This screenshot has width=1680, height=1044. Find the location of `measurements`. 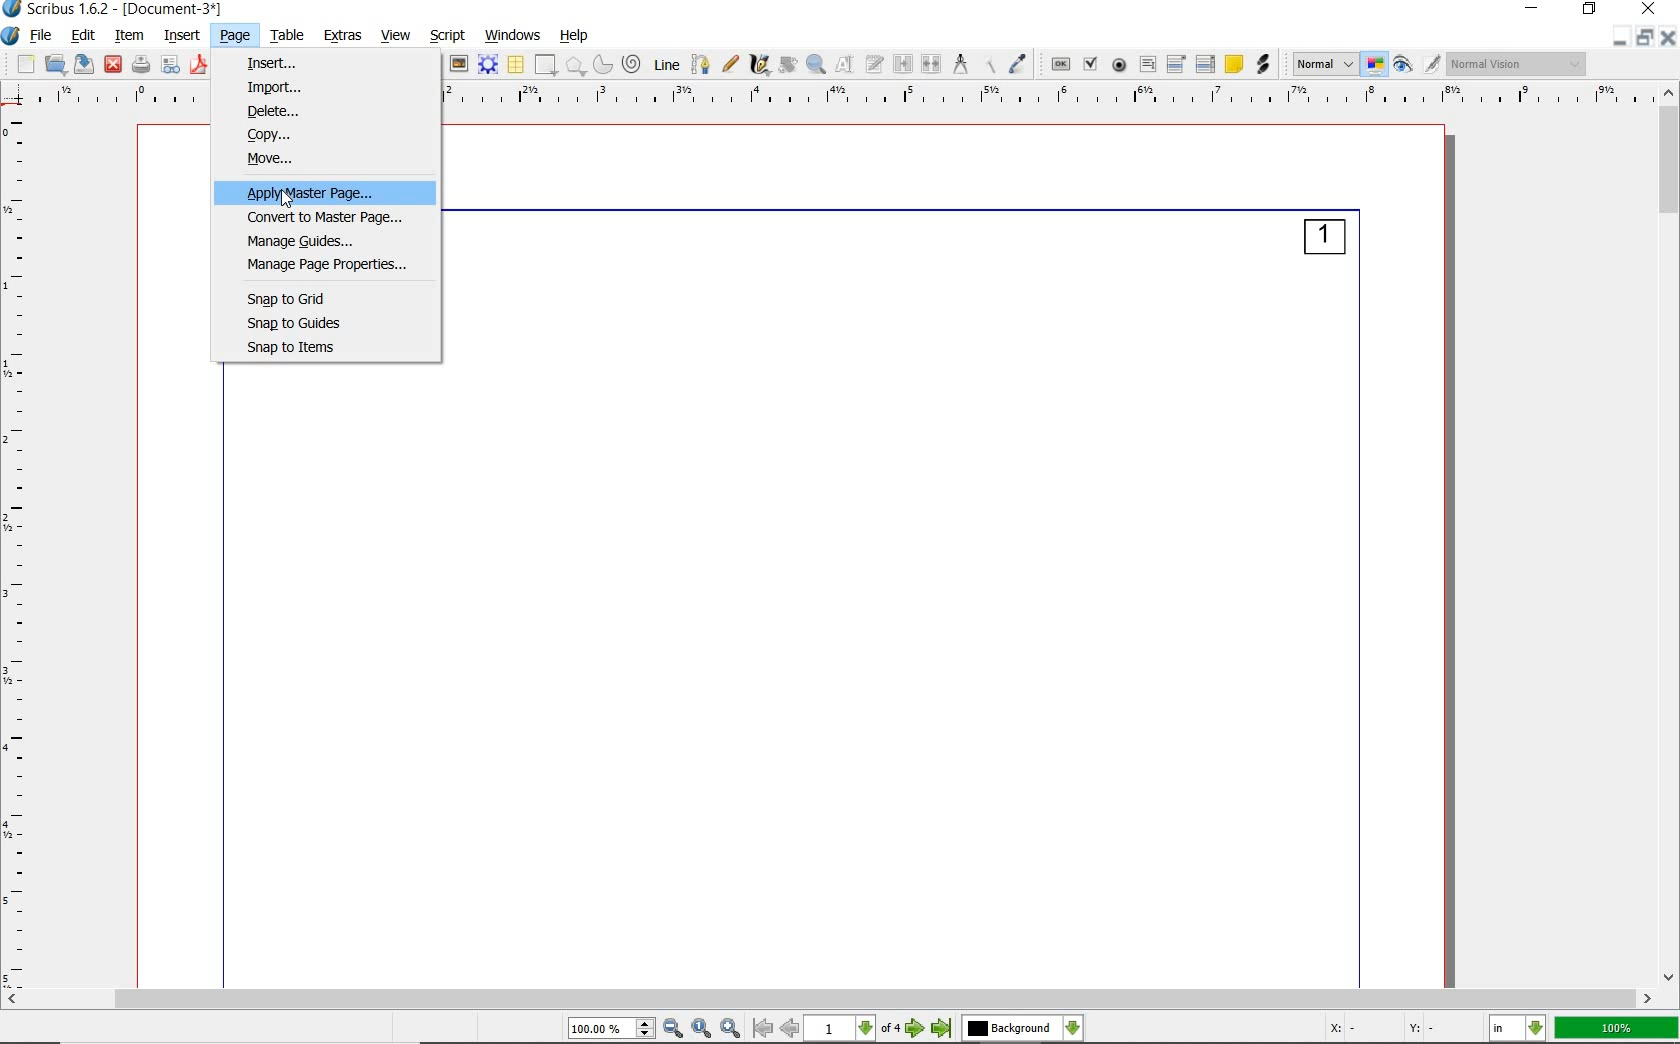

measurements is located at coordinates (960, 65).